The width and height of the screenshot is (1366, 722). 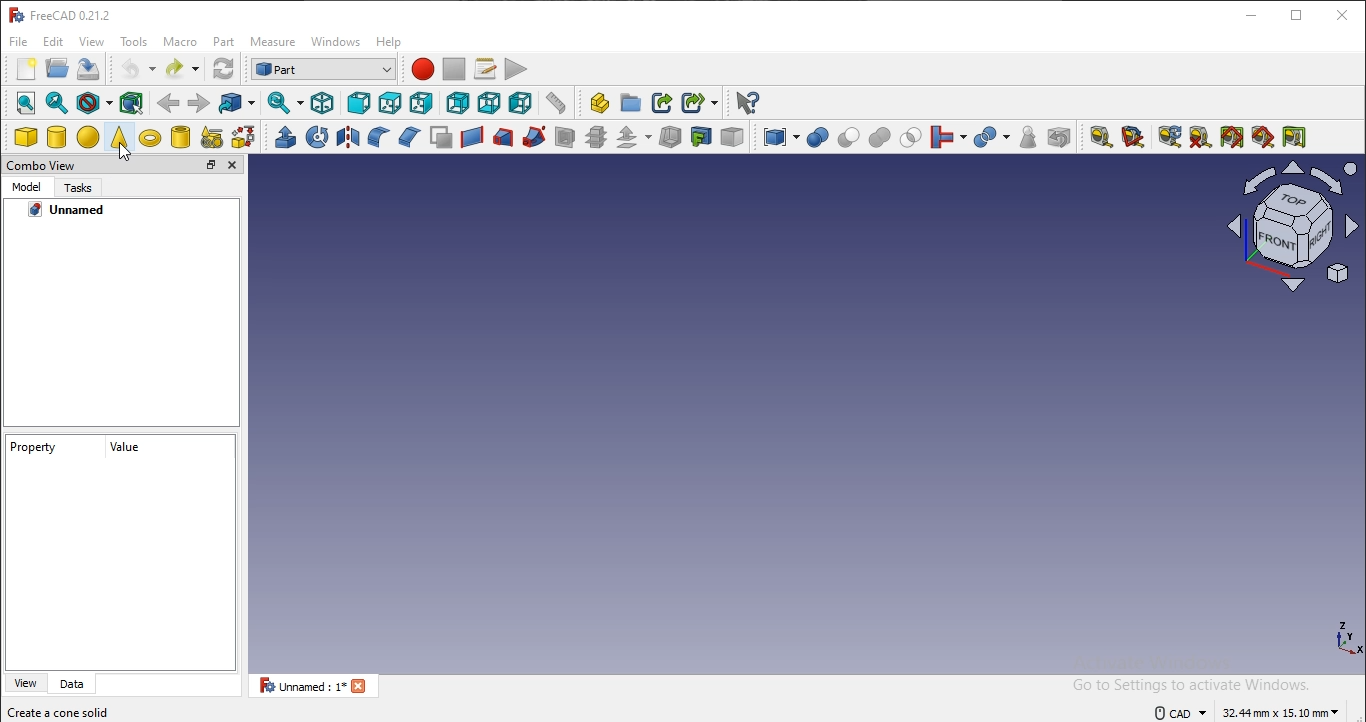 I want to click on measure, so click(x=272, y=42).